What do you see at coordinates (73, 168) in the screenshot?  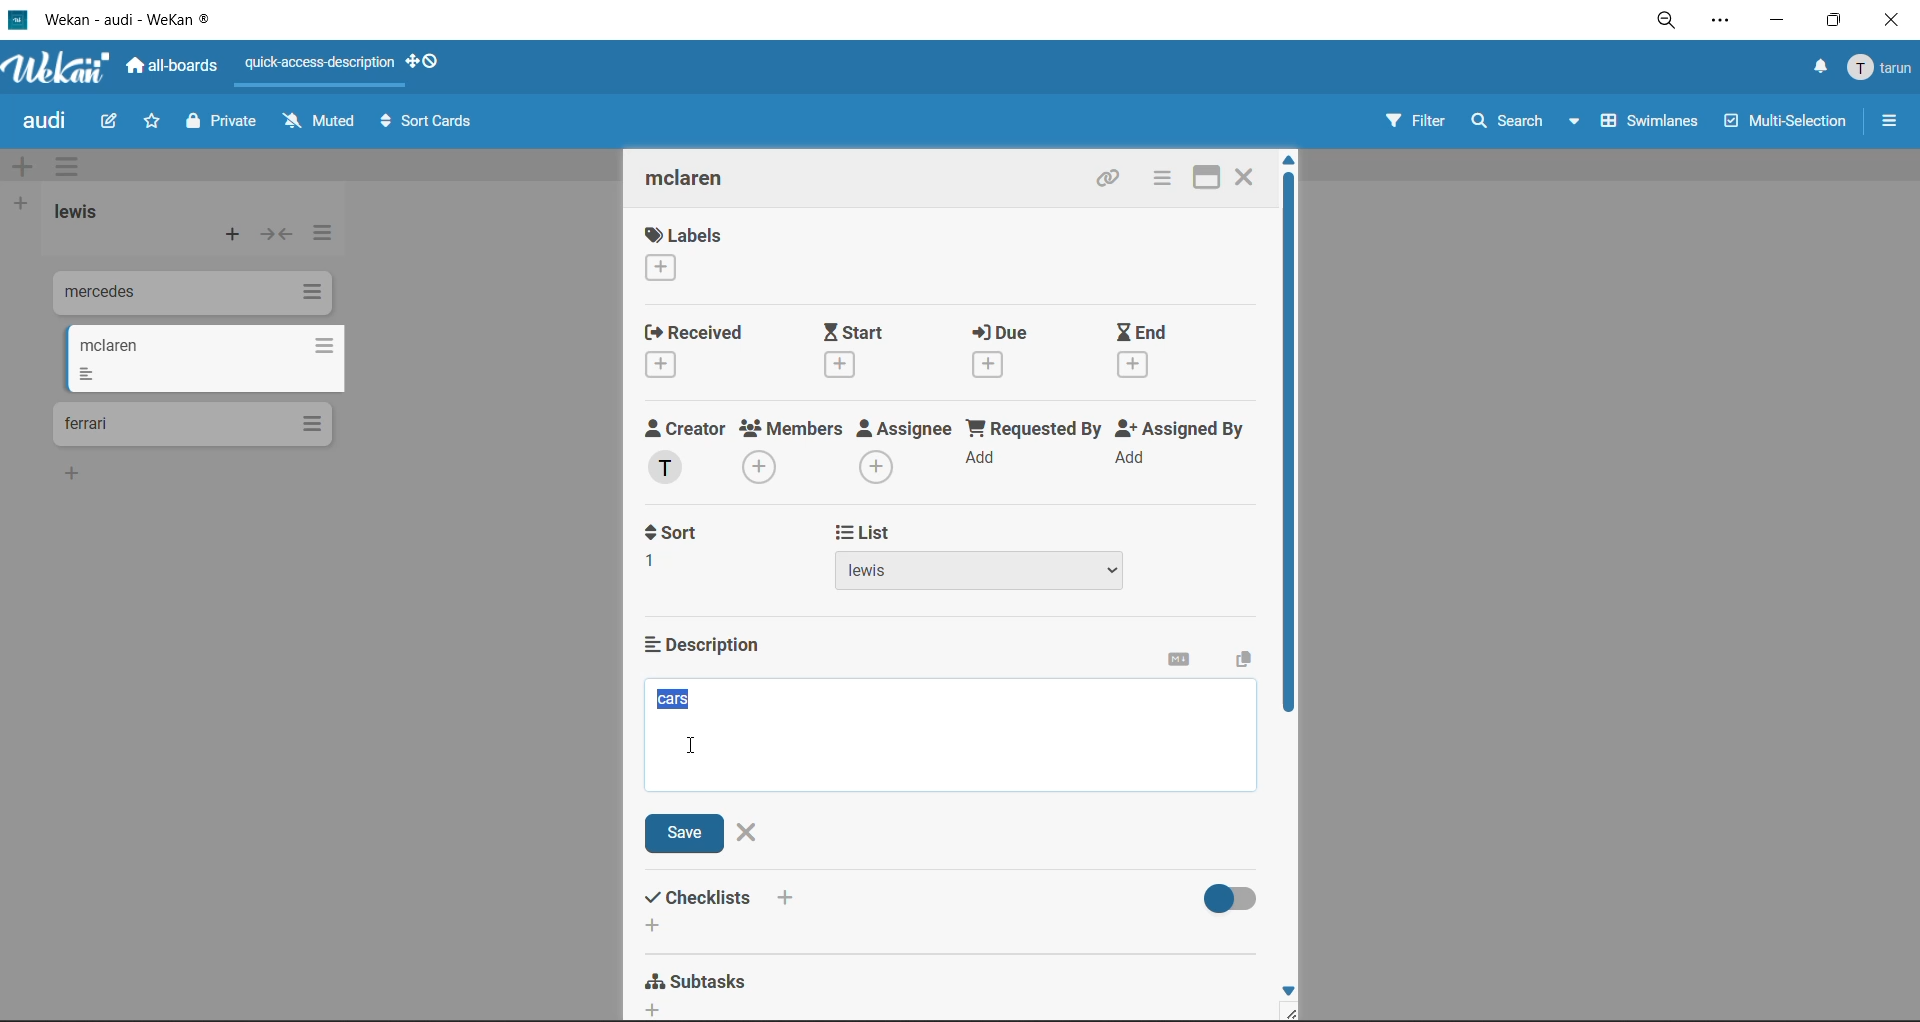 I see `swimlane actions` at bounding box center [73, 168].